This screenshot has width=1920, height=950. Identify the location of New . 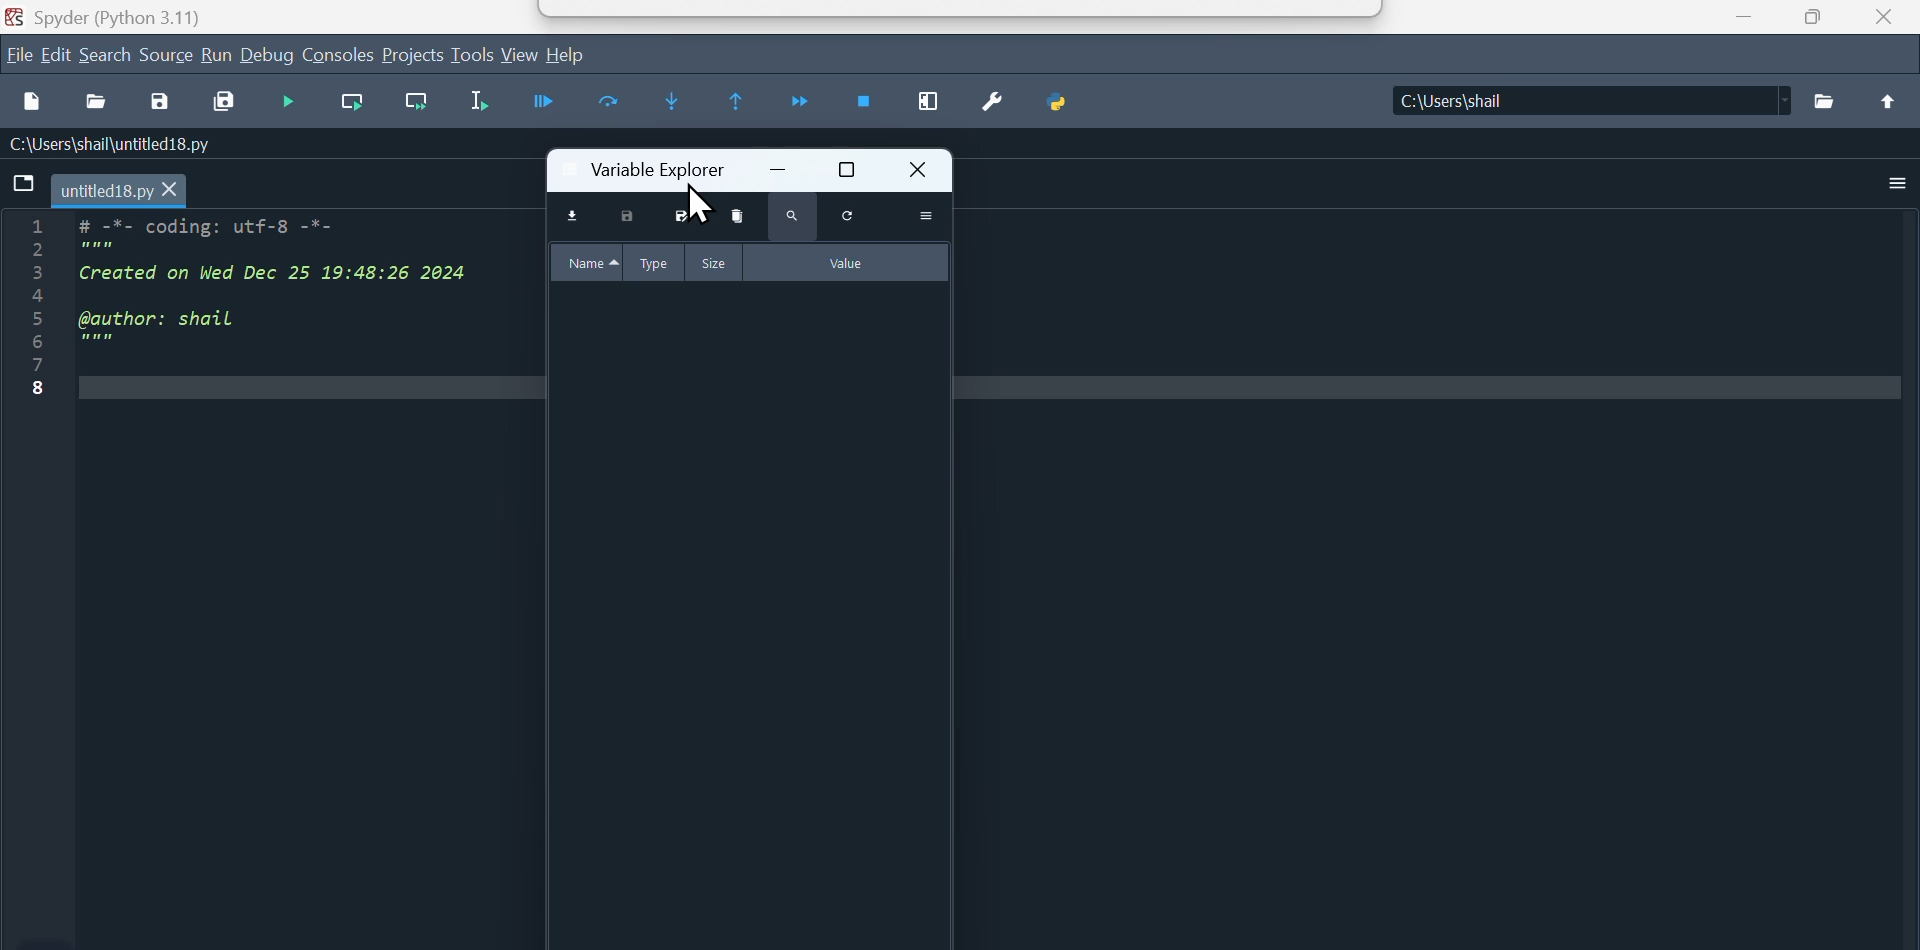
(29, 102).